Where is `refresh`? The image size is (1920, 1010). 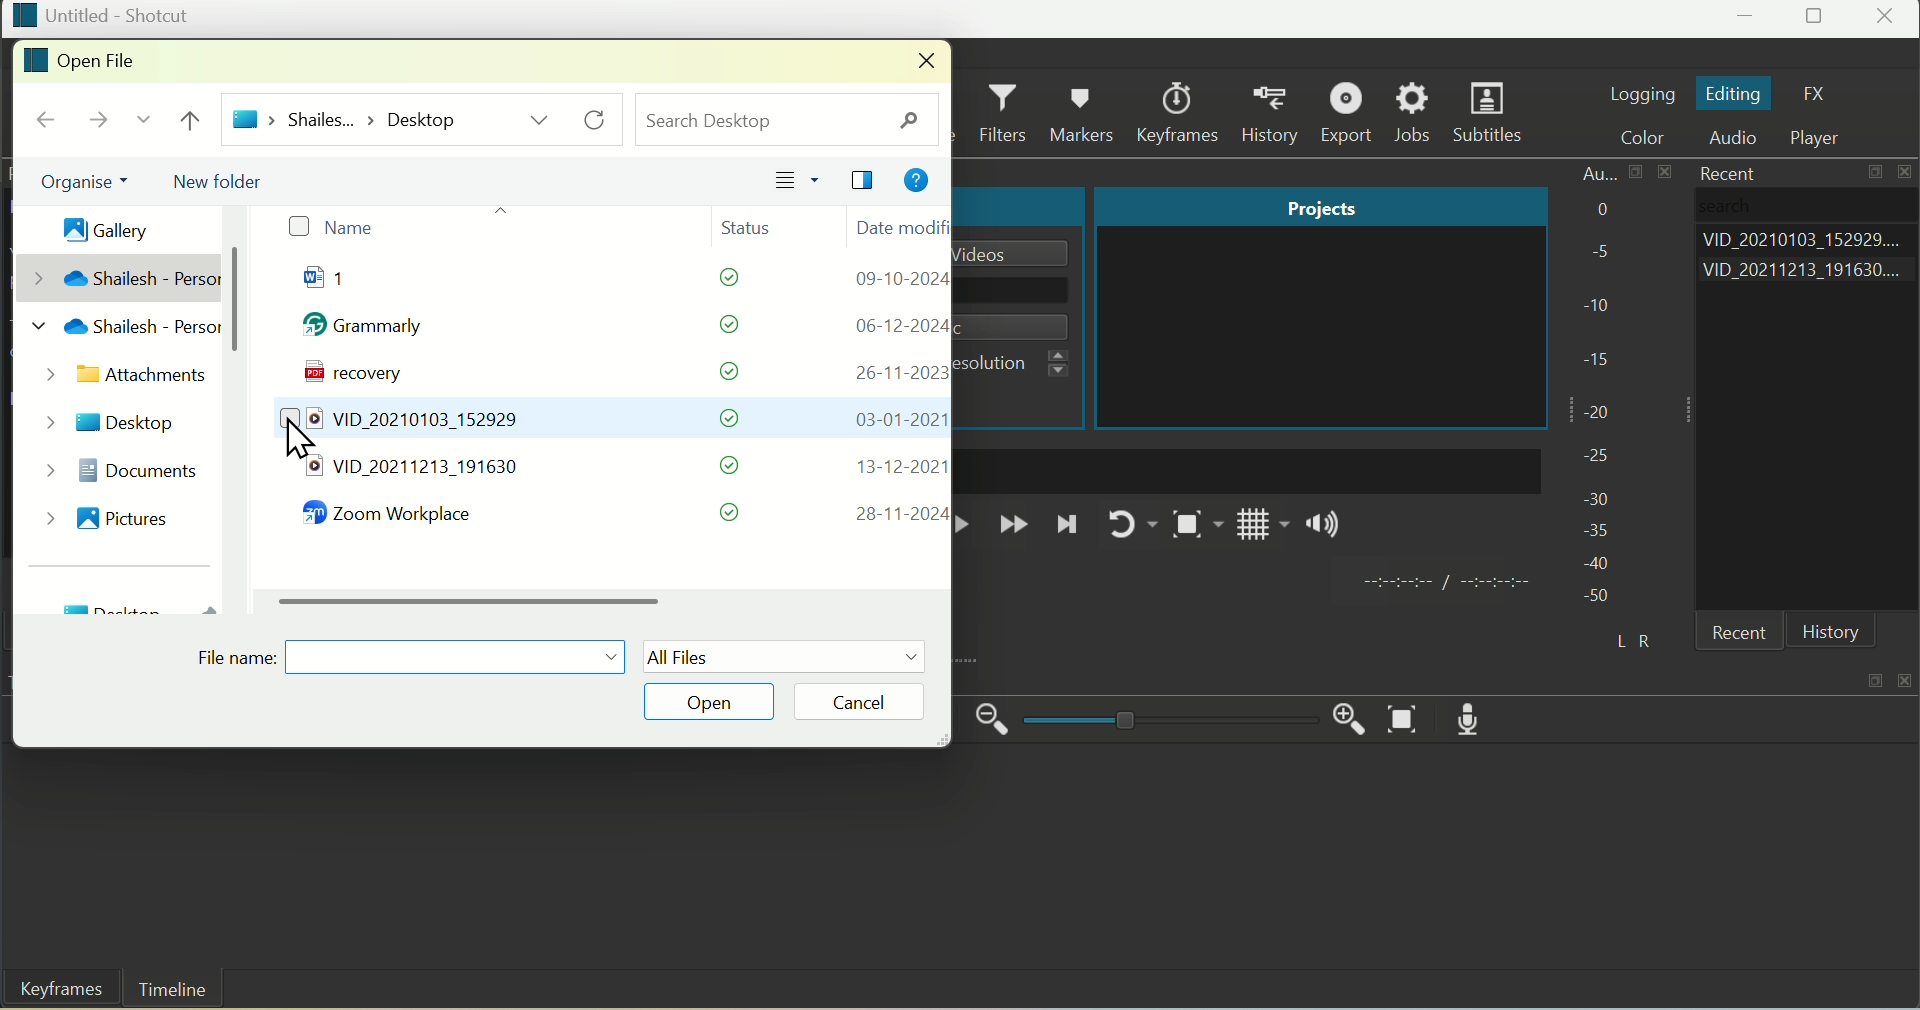 refresh is located at coordinates (599, 120).